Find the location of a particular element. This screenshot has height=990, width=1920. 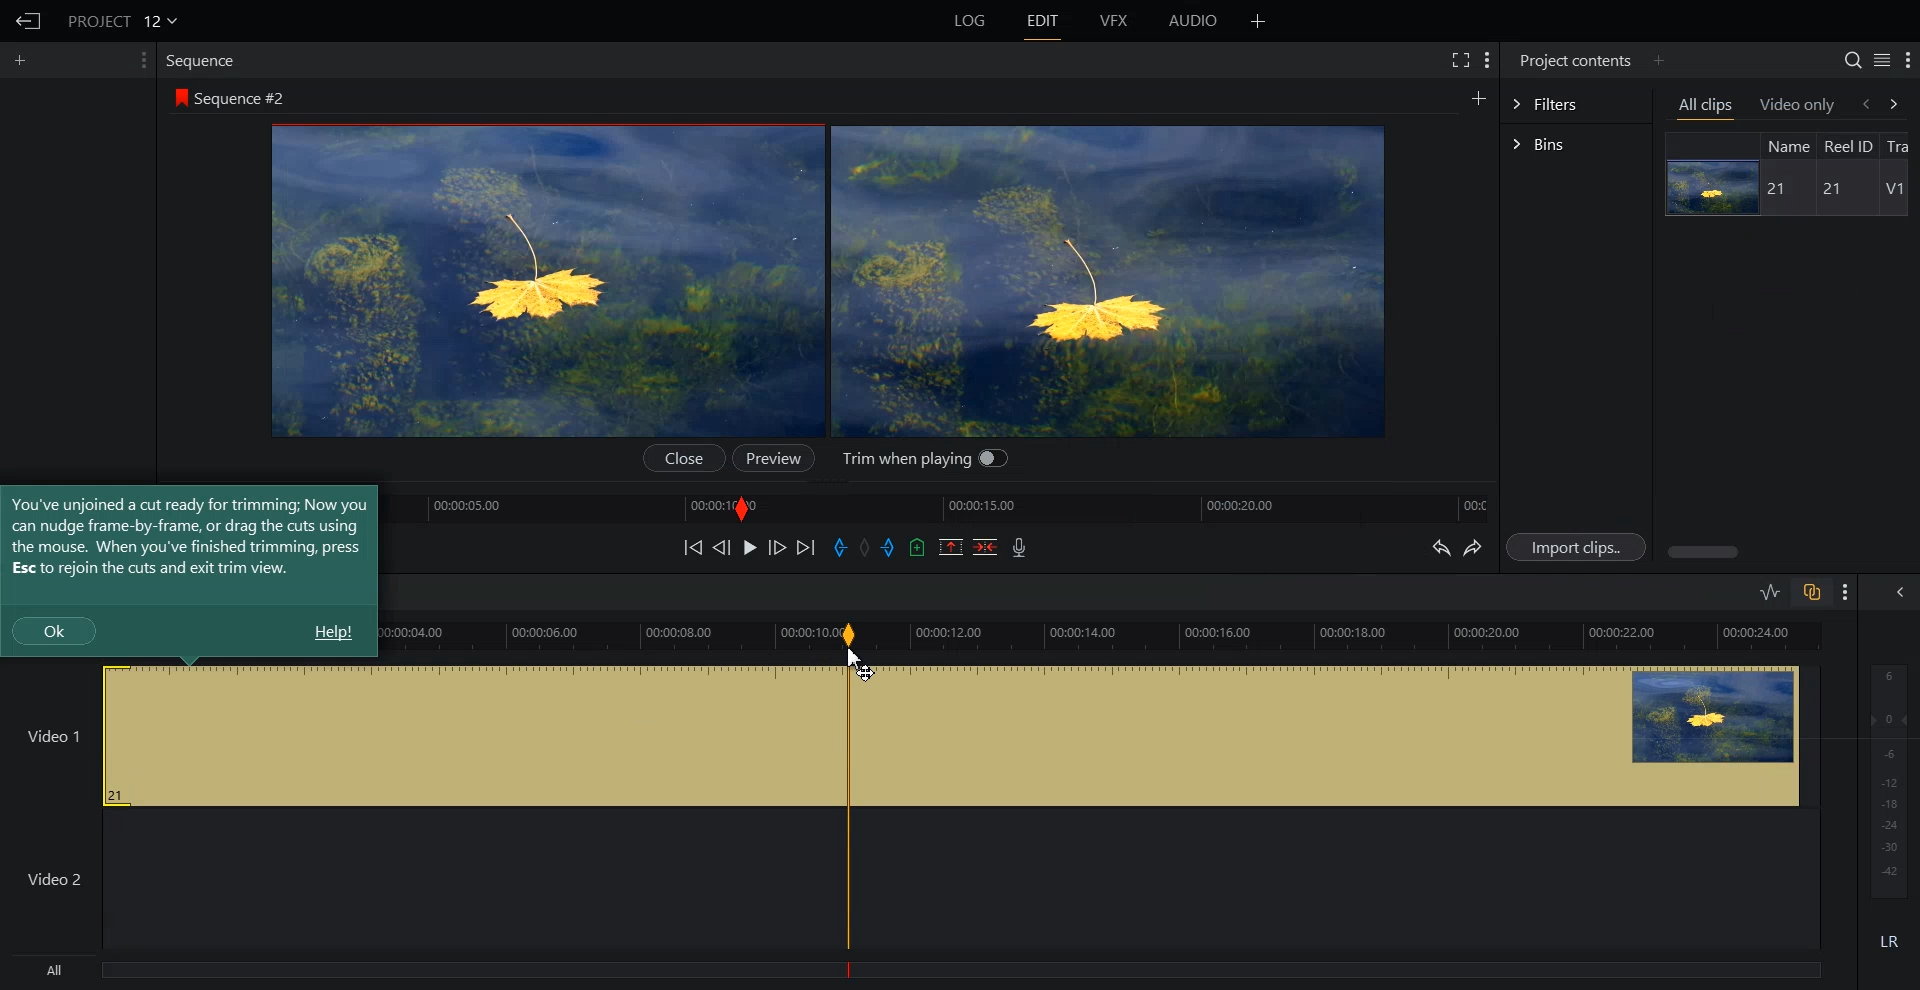

Trim when playing is located at coordinates (924, 461).